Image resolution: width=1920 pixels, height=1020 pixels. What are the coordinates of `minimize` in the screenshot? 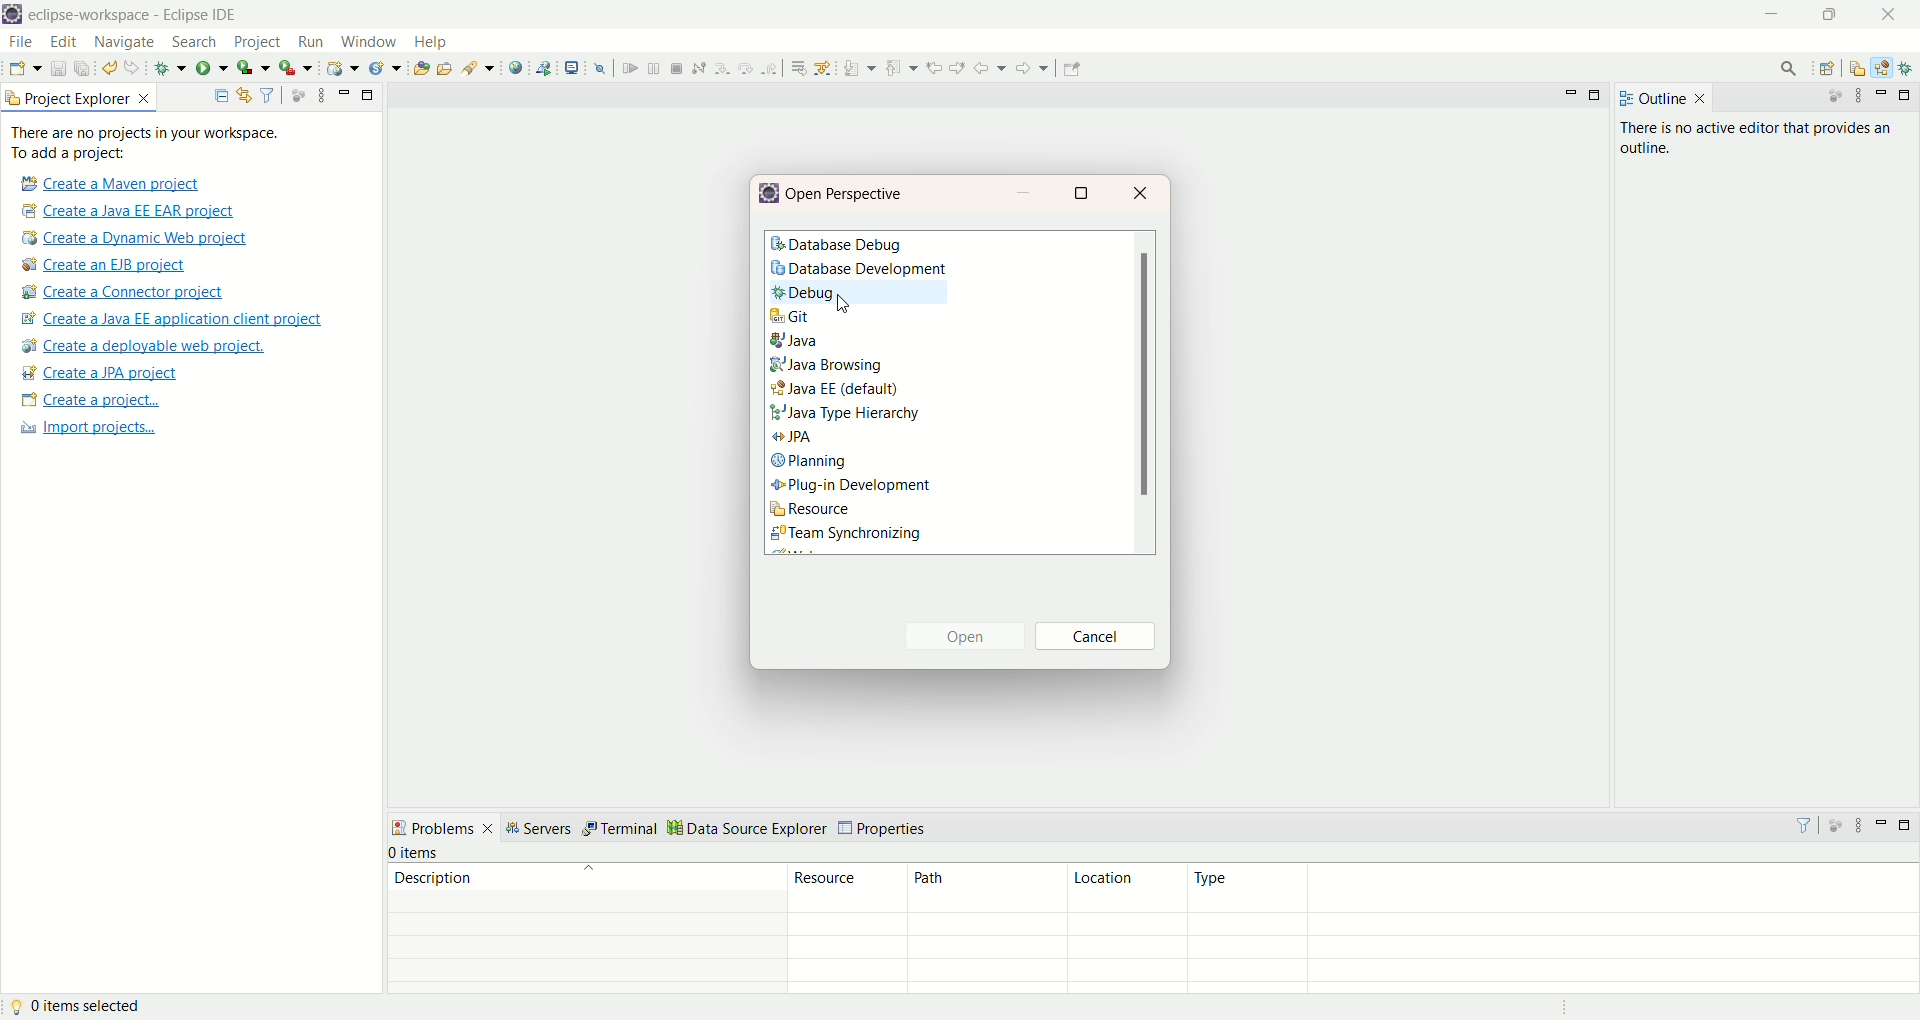 It's located at (1571, 93).